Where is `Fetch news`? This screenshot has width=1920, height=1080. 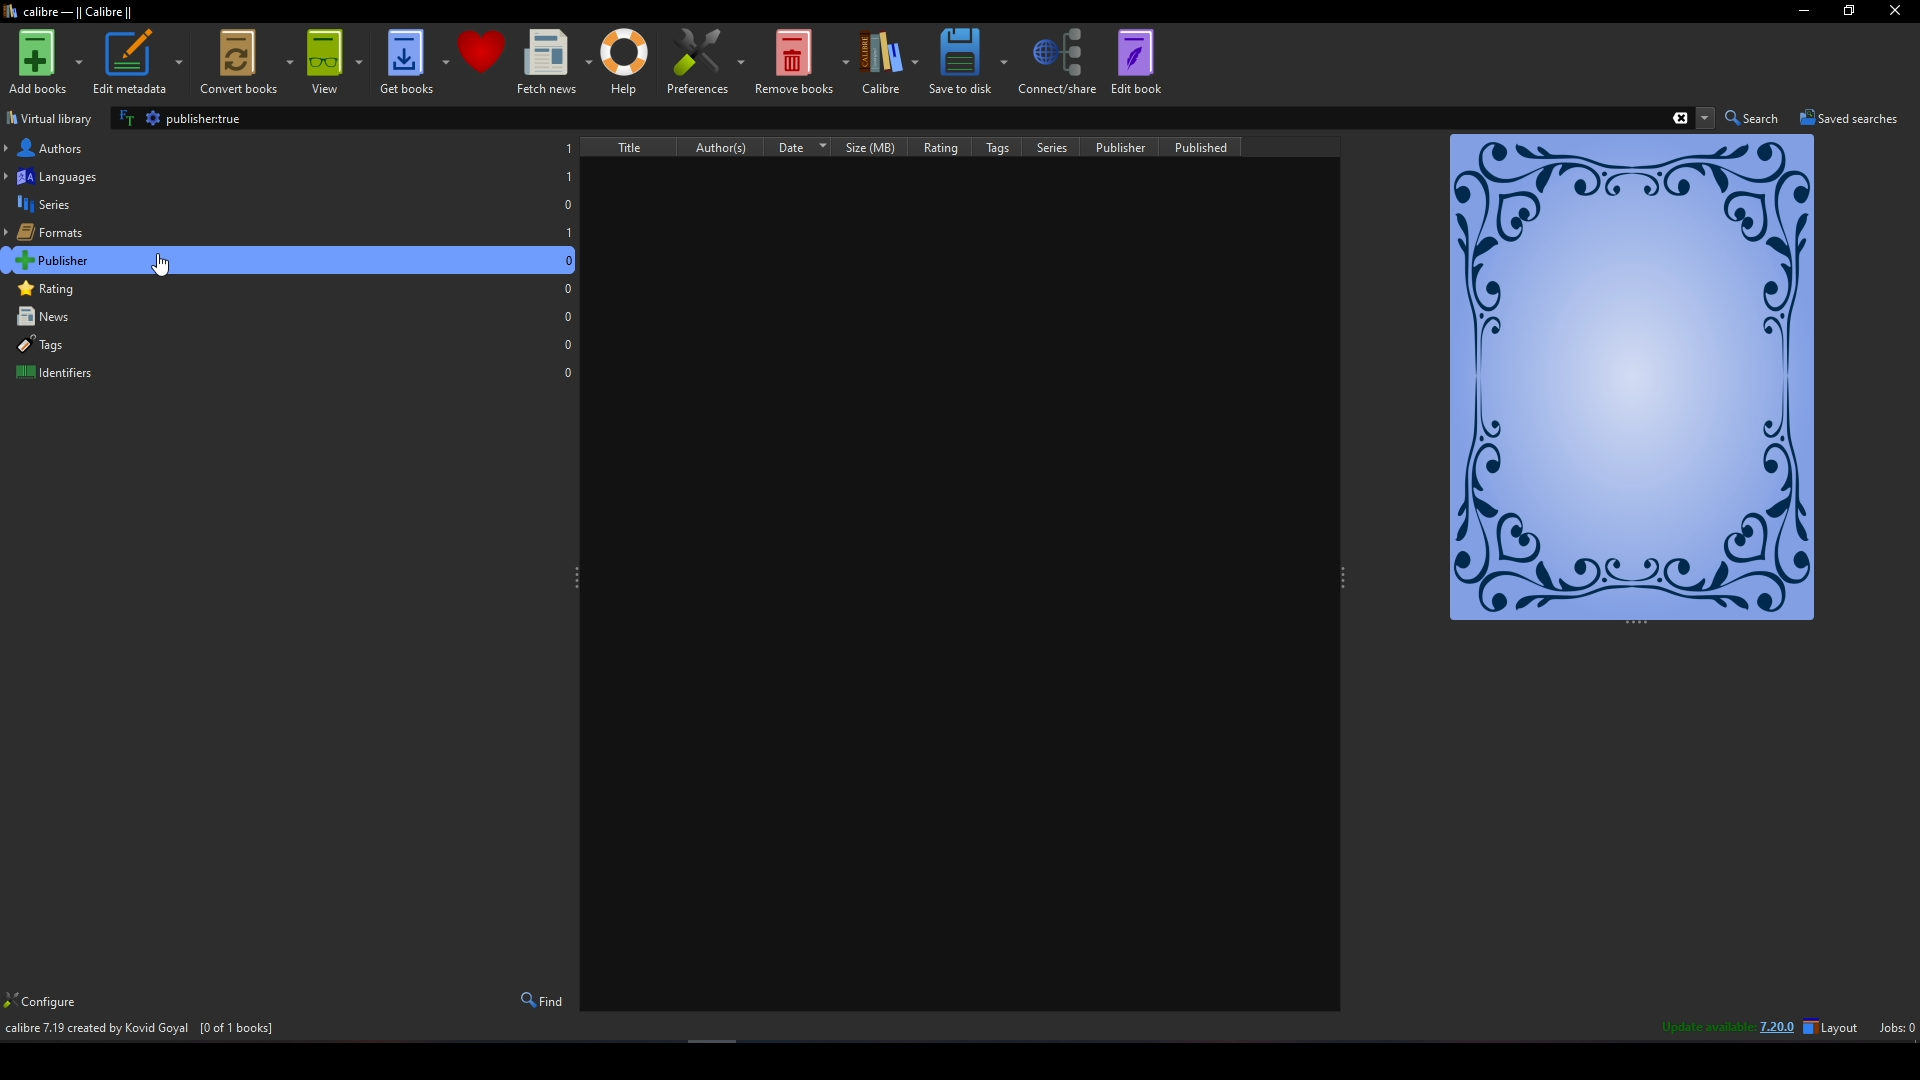 Fetch news is located at coordinates (553, 62).